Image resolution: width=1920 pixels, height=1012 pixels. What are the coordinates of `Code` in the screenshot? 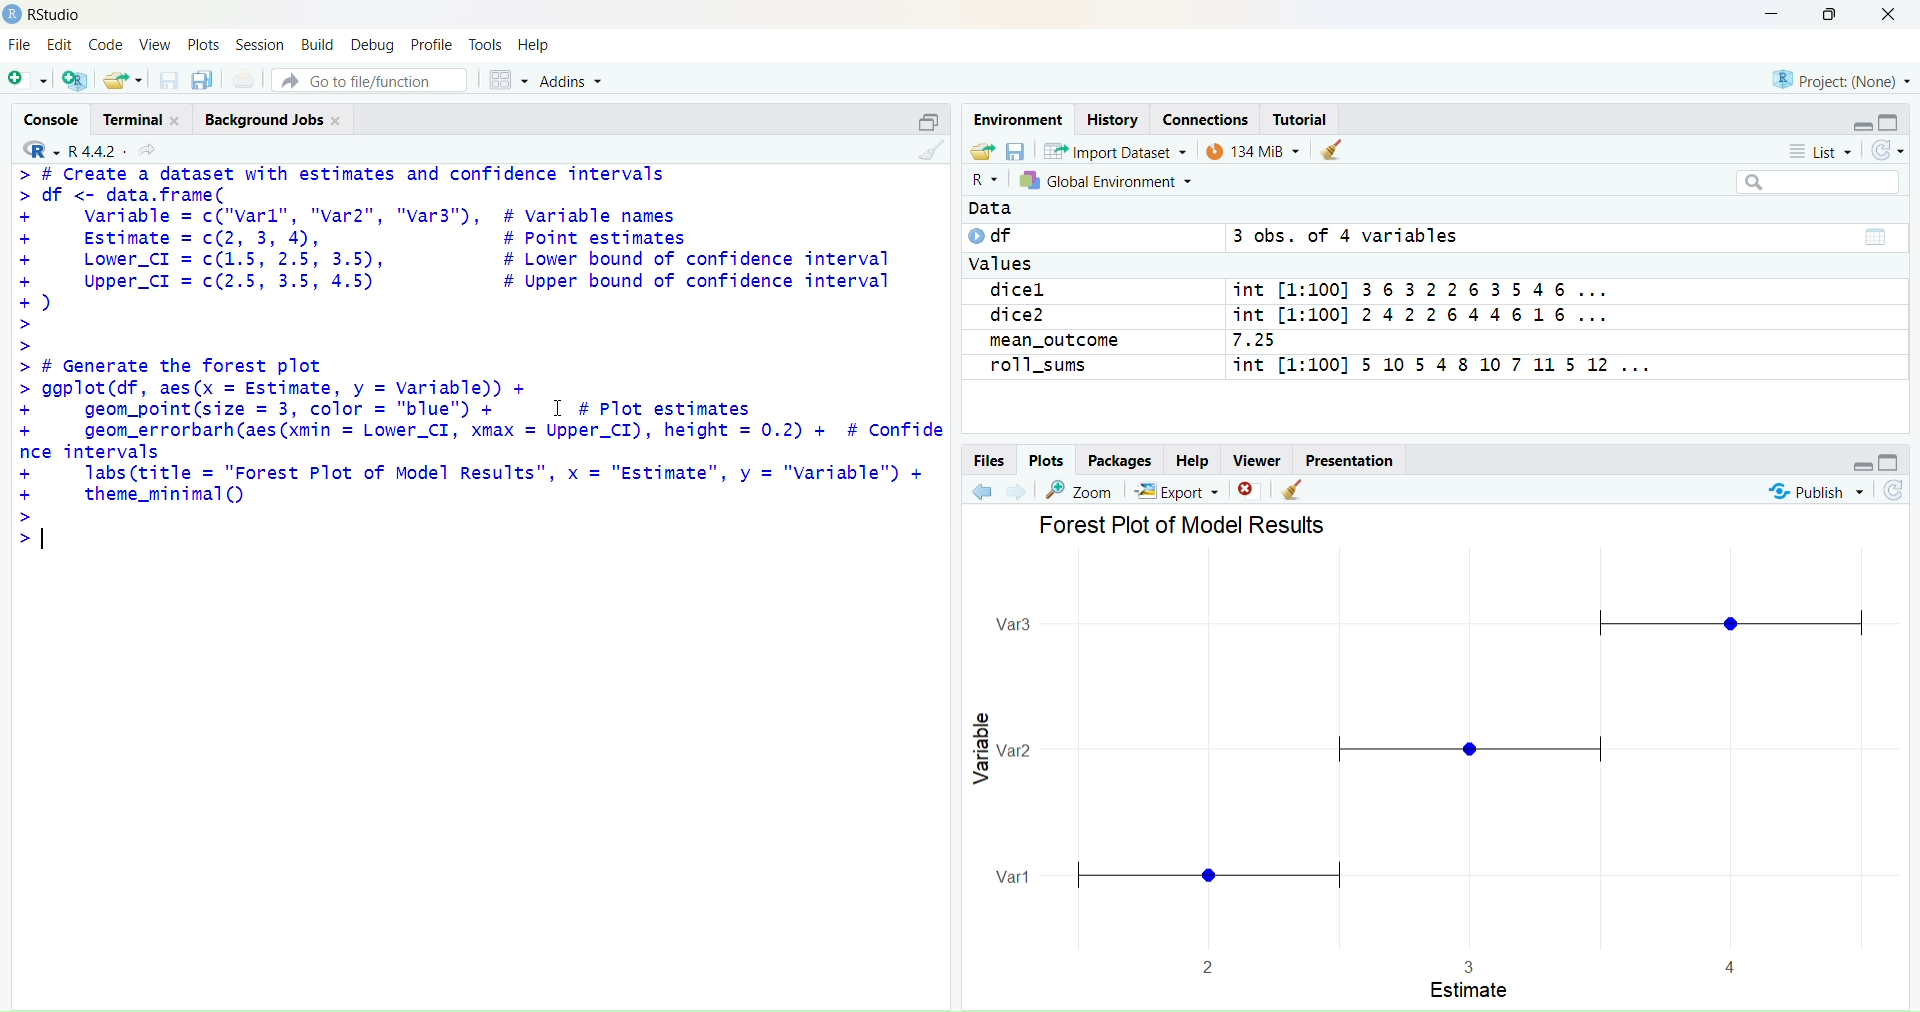 It's located at (104, 44).